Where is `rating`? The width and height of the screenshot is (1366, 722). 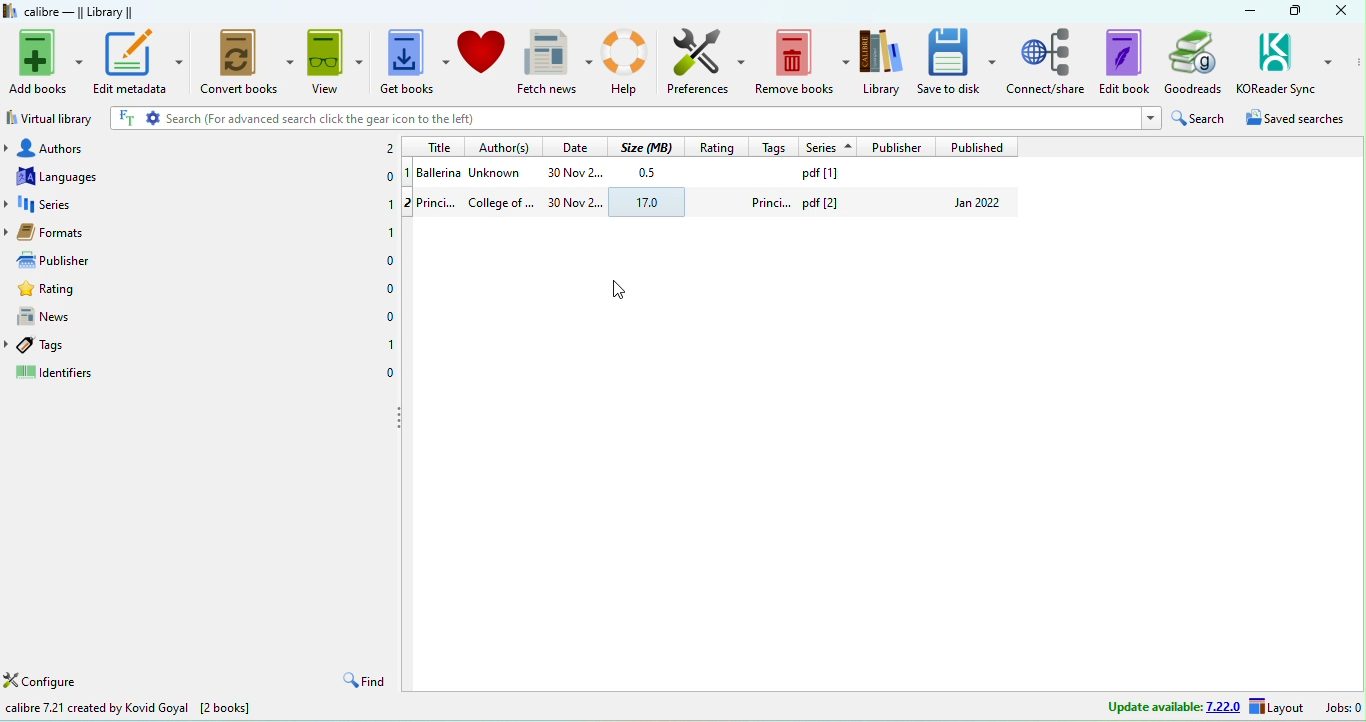
rating is located at coordinates (716, 147).